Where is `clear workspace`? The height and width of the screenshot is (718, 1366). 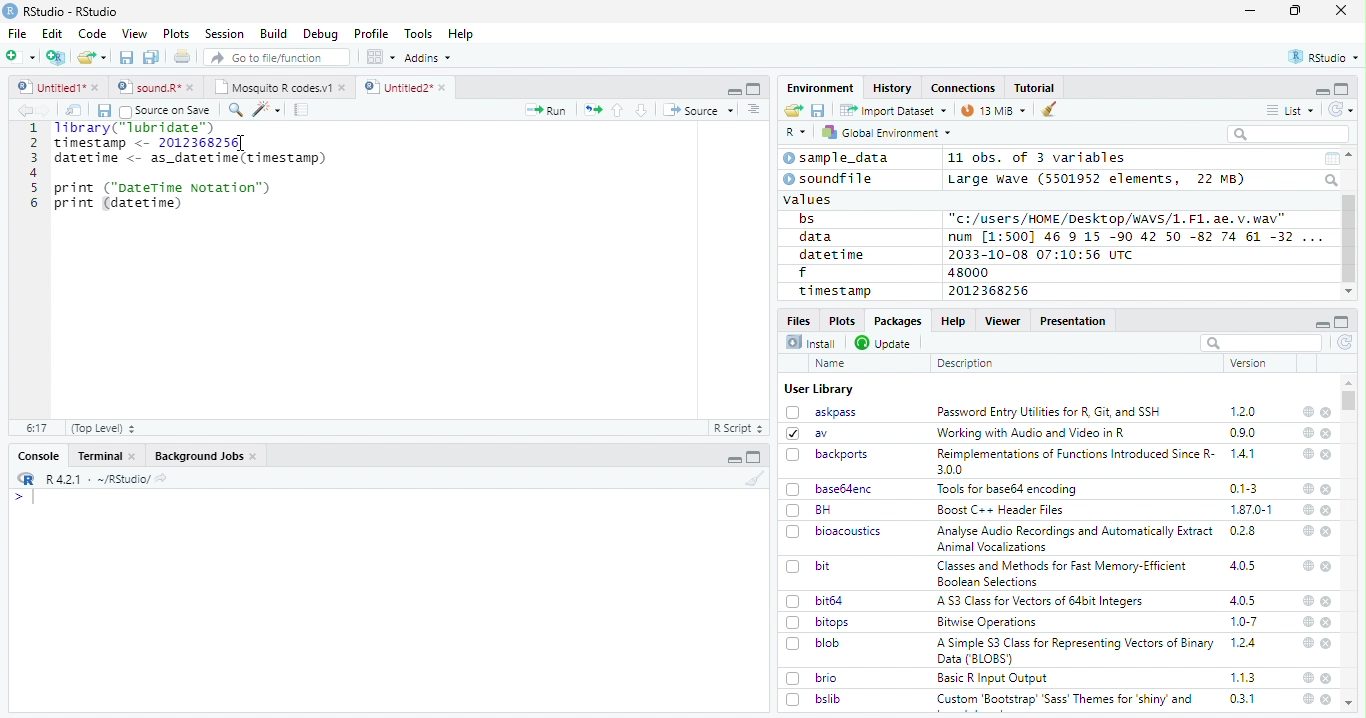
clear workspace is located at coordinates (751, 478).